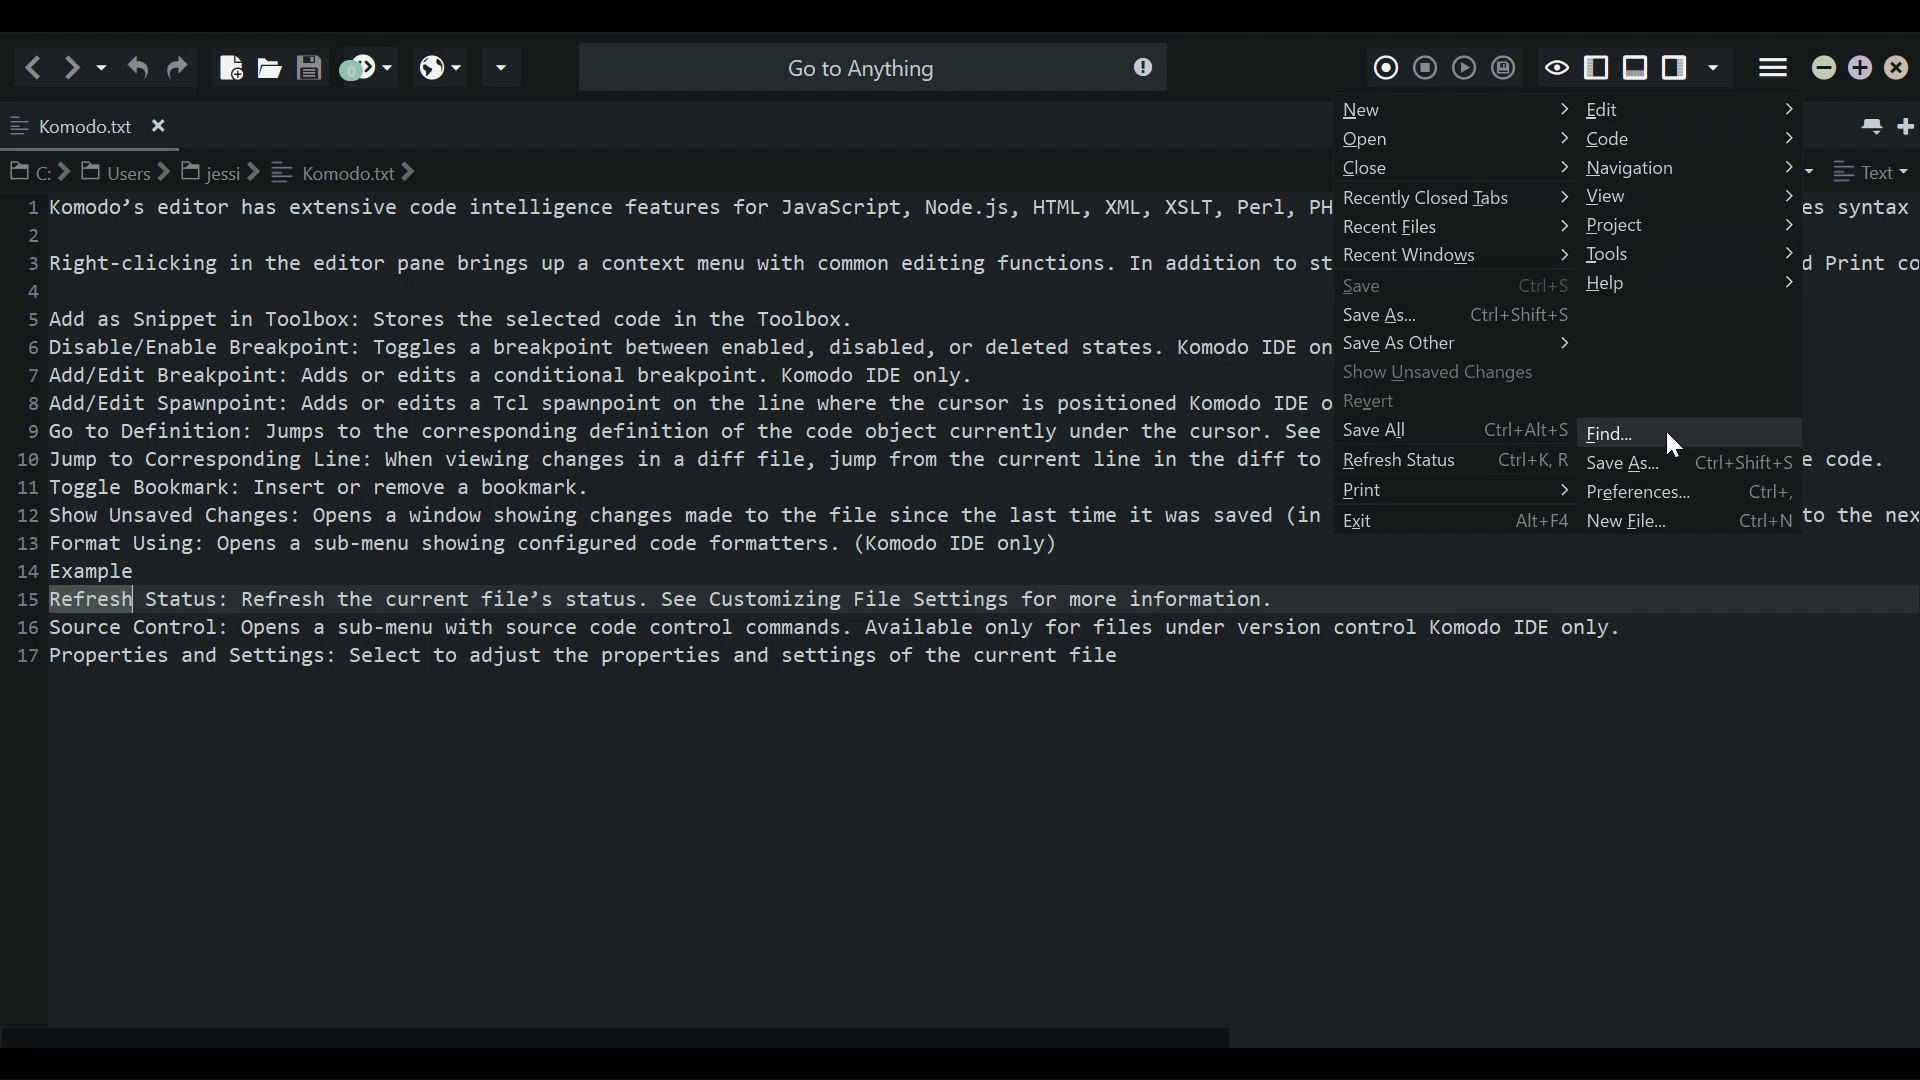 This screenshot has width=1920, height=1080. I want to click on Recent Files, so click(1455, 228).